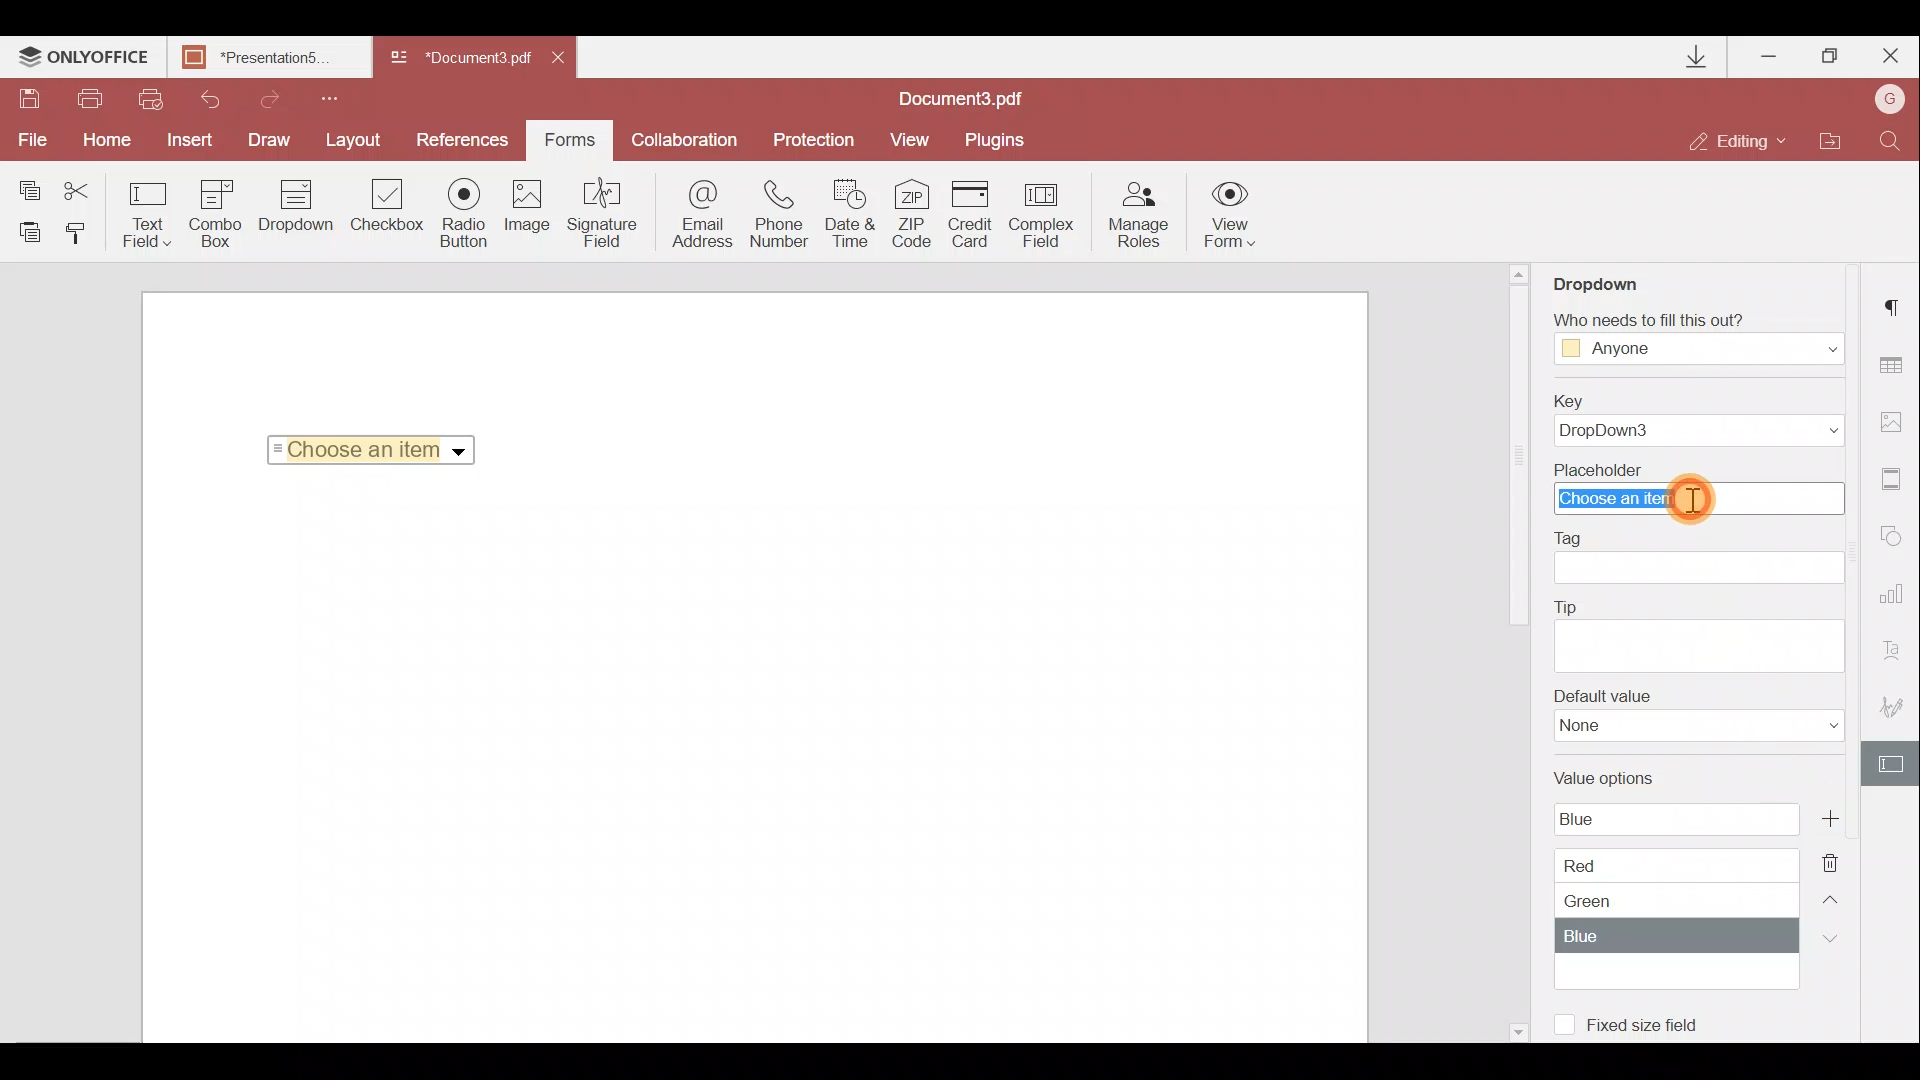 This screenshot has height=1080, width=1920. What do you see at coordinates (997, 141) in the screenshot?
I see `Plugins` at bounding box center [997, 141].